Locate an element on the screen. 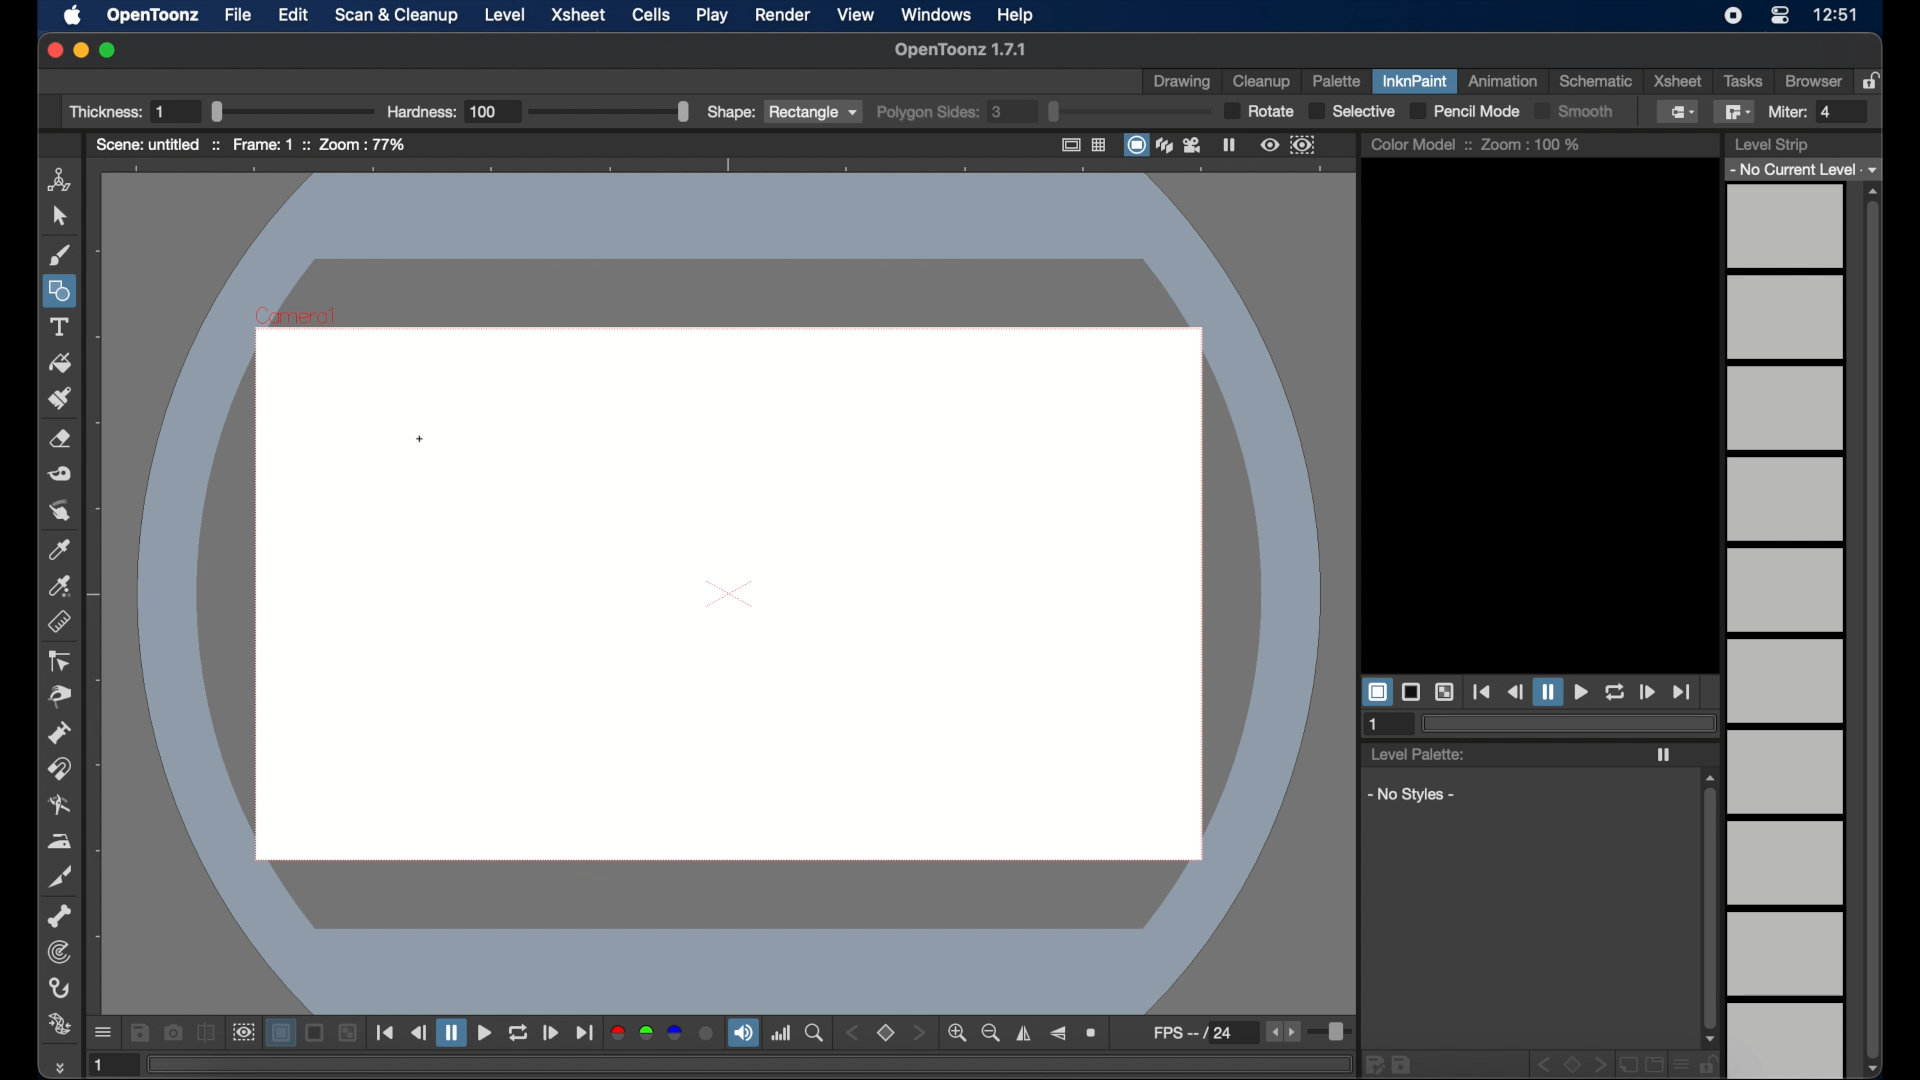 The width and height of the screenshot is (1920, 1080). more options is located at coordinates (103, 1034).